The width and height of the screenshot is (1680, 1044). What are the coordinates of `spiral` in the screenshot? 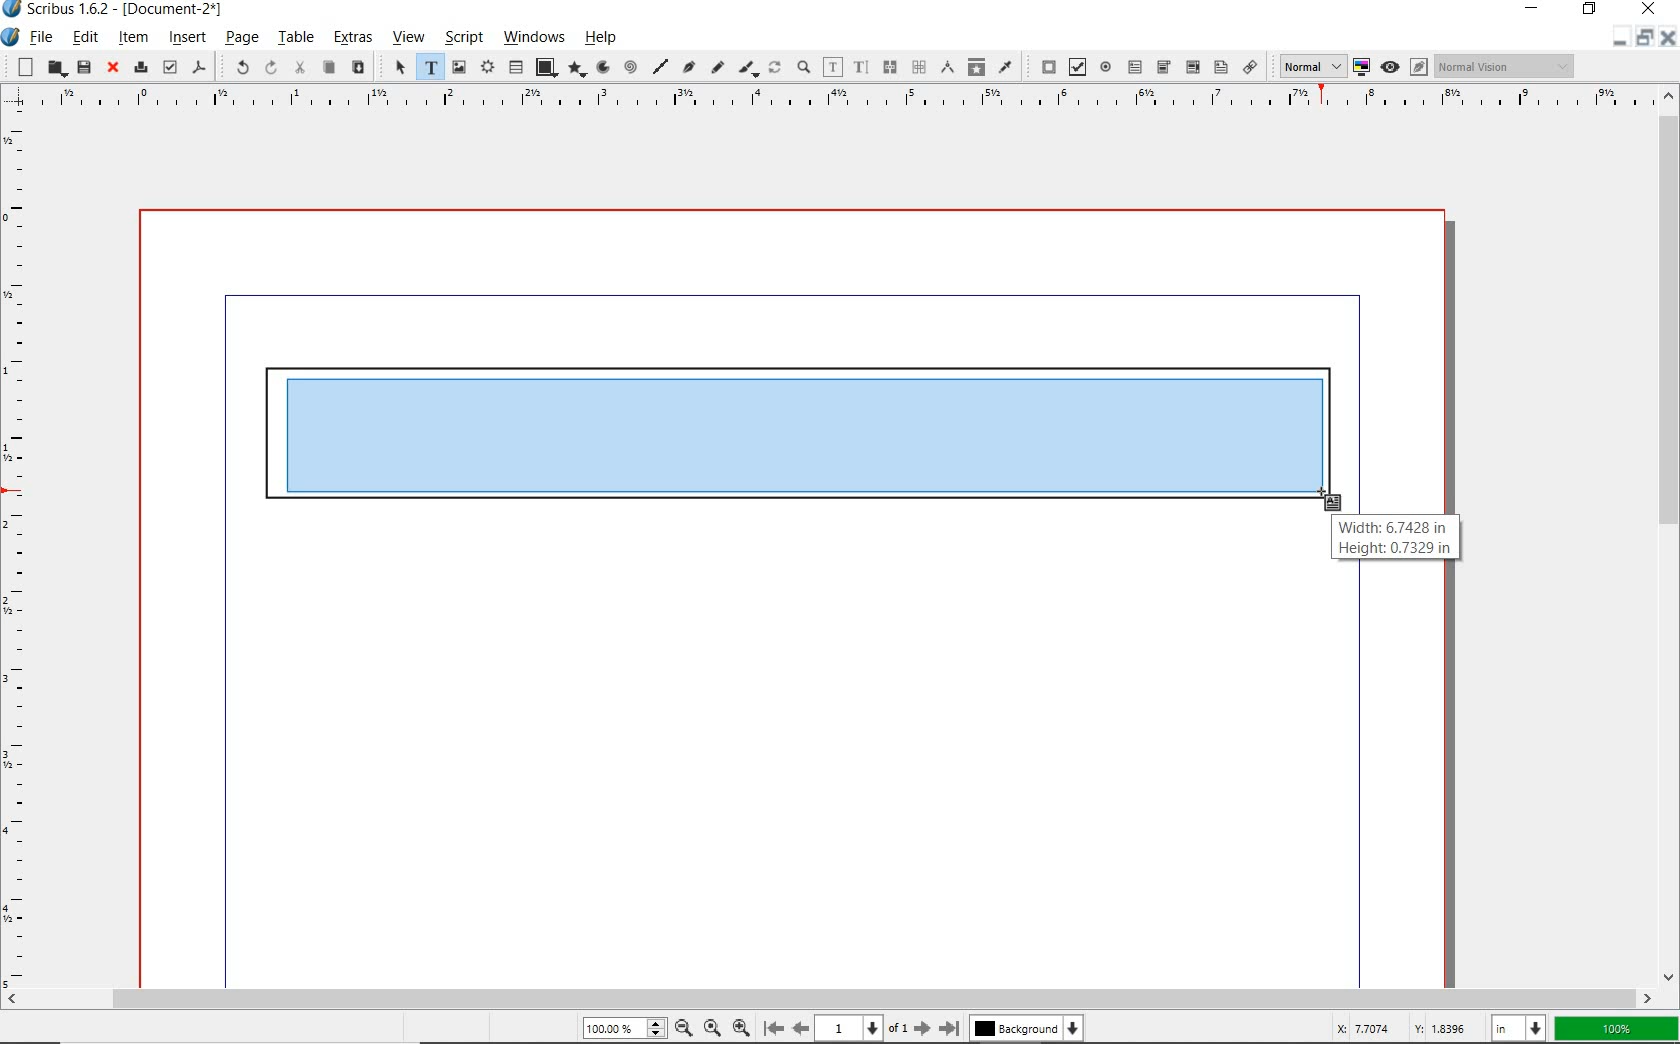 It's located at (633, 67).